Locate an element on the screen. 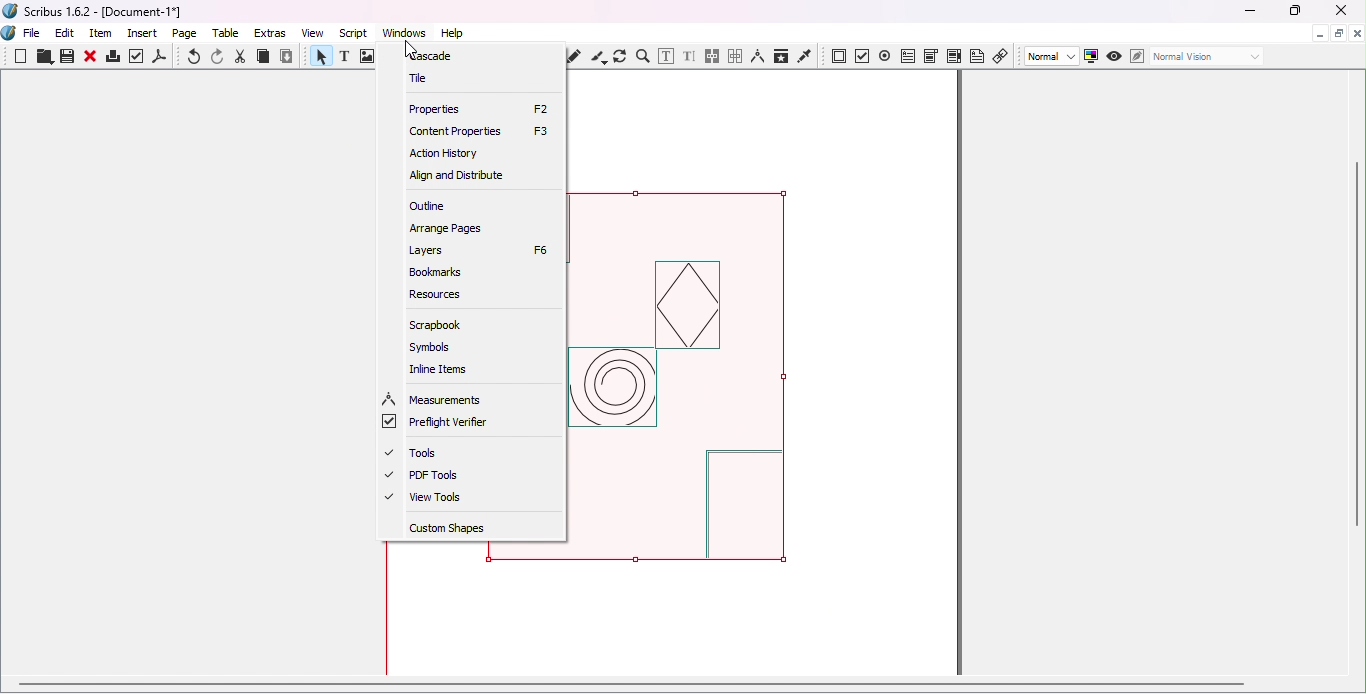 This screenshot has height=694, width=1366. Tile is located at coordinates (421, 77).